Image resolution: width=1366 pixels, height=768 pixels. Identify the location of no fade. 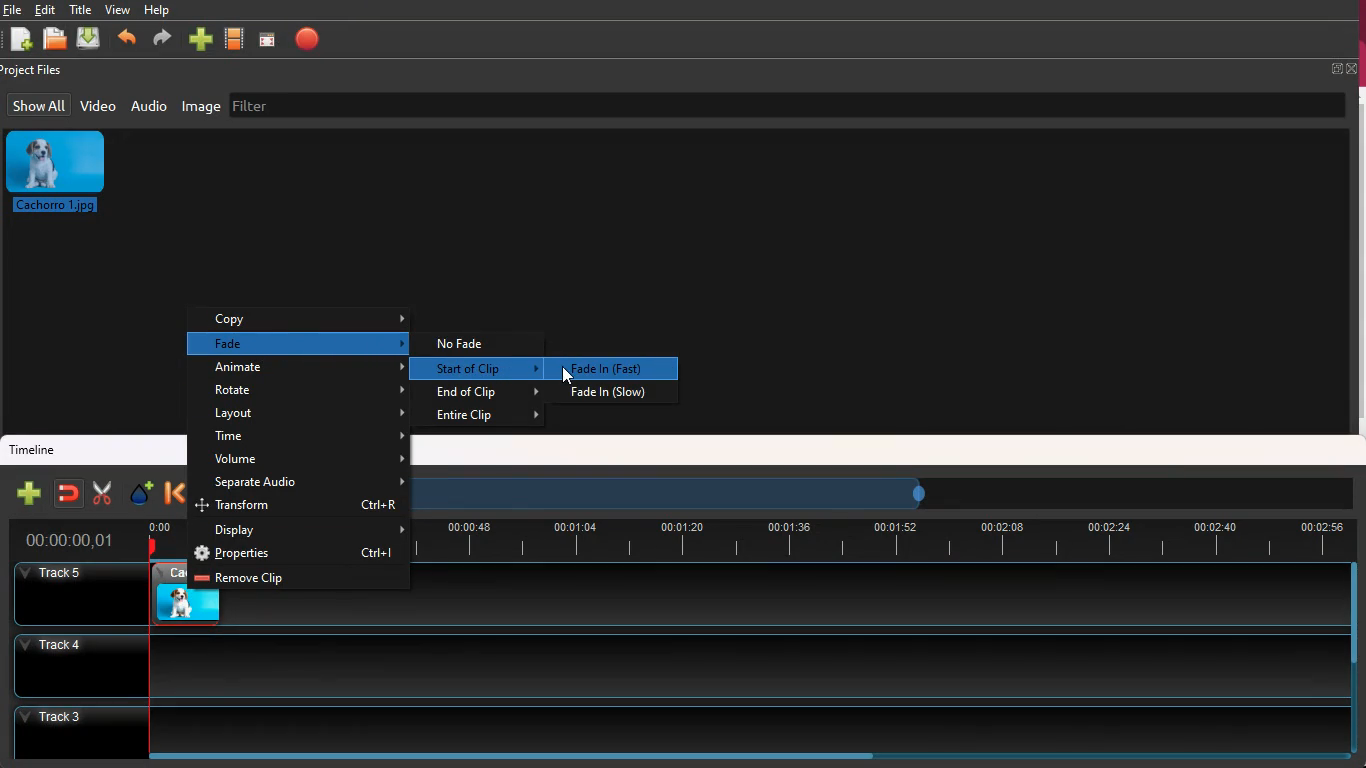
(474, 343).